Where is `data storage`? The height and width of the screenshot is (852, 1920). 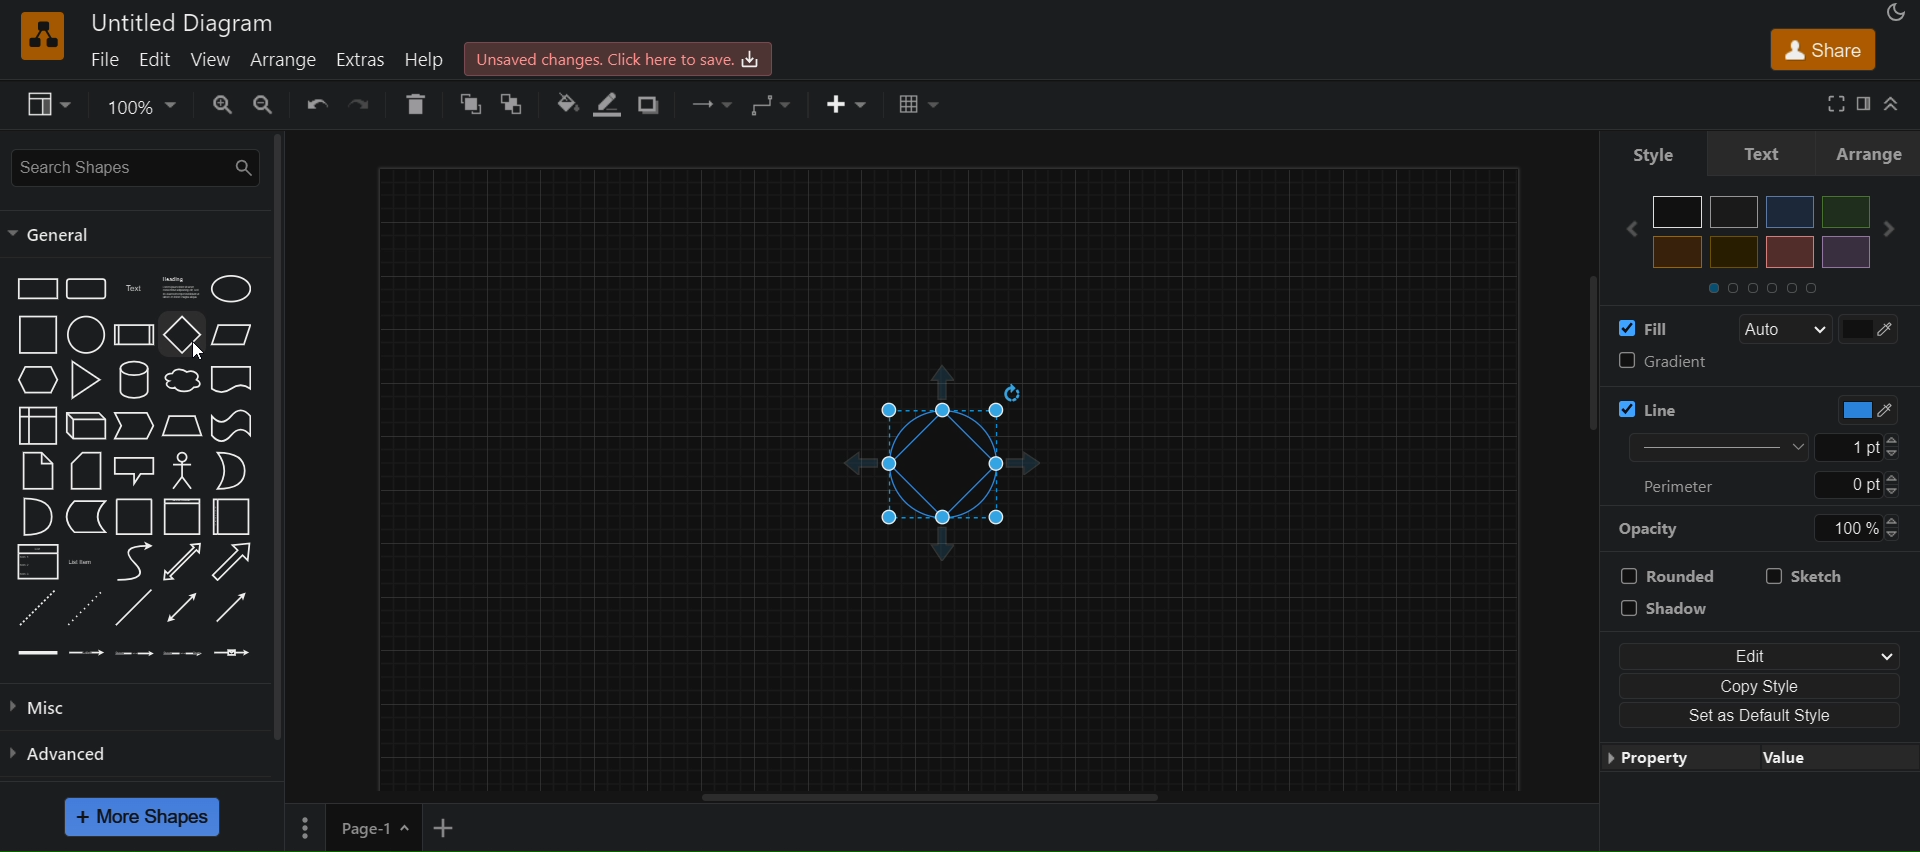
data storage is located at coordinates (88, 517).